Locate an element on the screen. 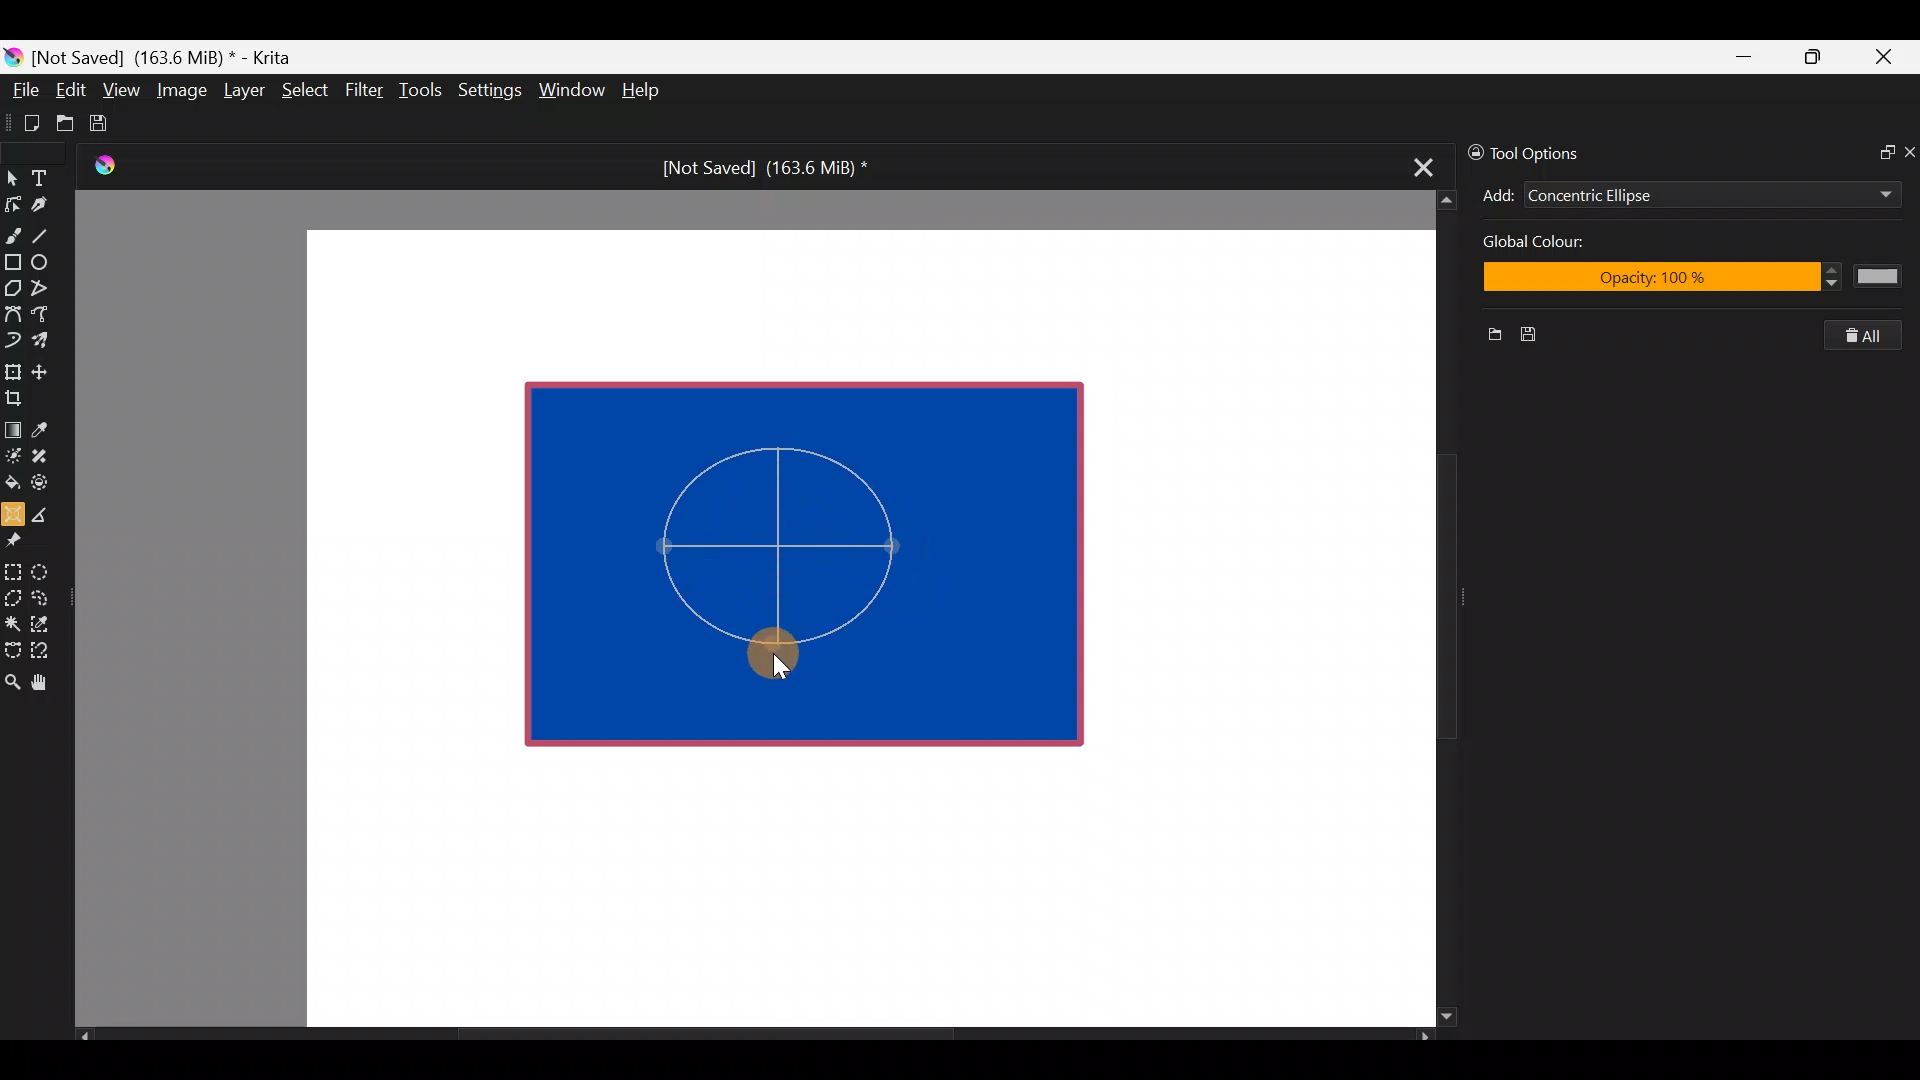 The width and height of the screenshot is (1920, 1080). Contiguous selection tool is located at coordinates (12, 618).